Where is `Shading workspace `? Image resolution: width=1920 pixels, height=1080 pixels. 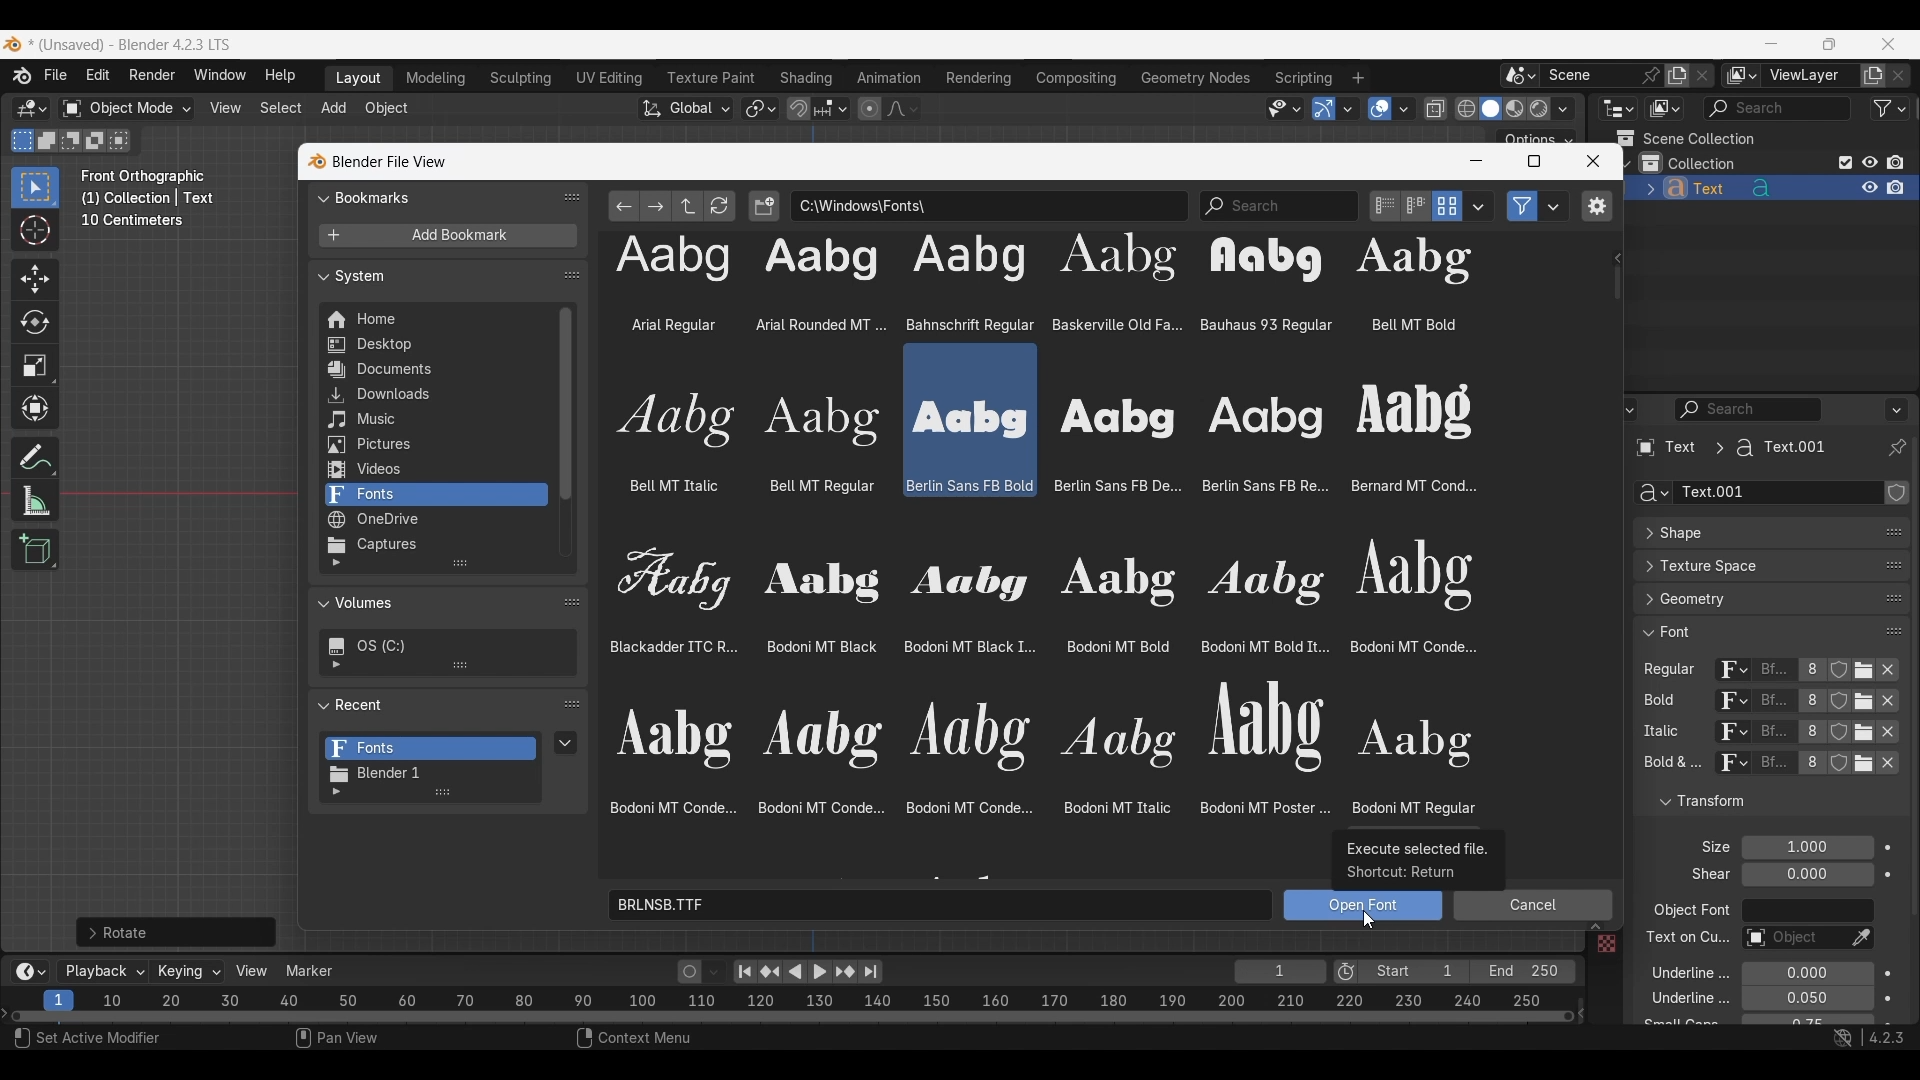
Shading workspace  is located at coordinates (808, 78).